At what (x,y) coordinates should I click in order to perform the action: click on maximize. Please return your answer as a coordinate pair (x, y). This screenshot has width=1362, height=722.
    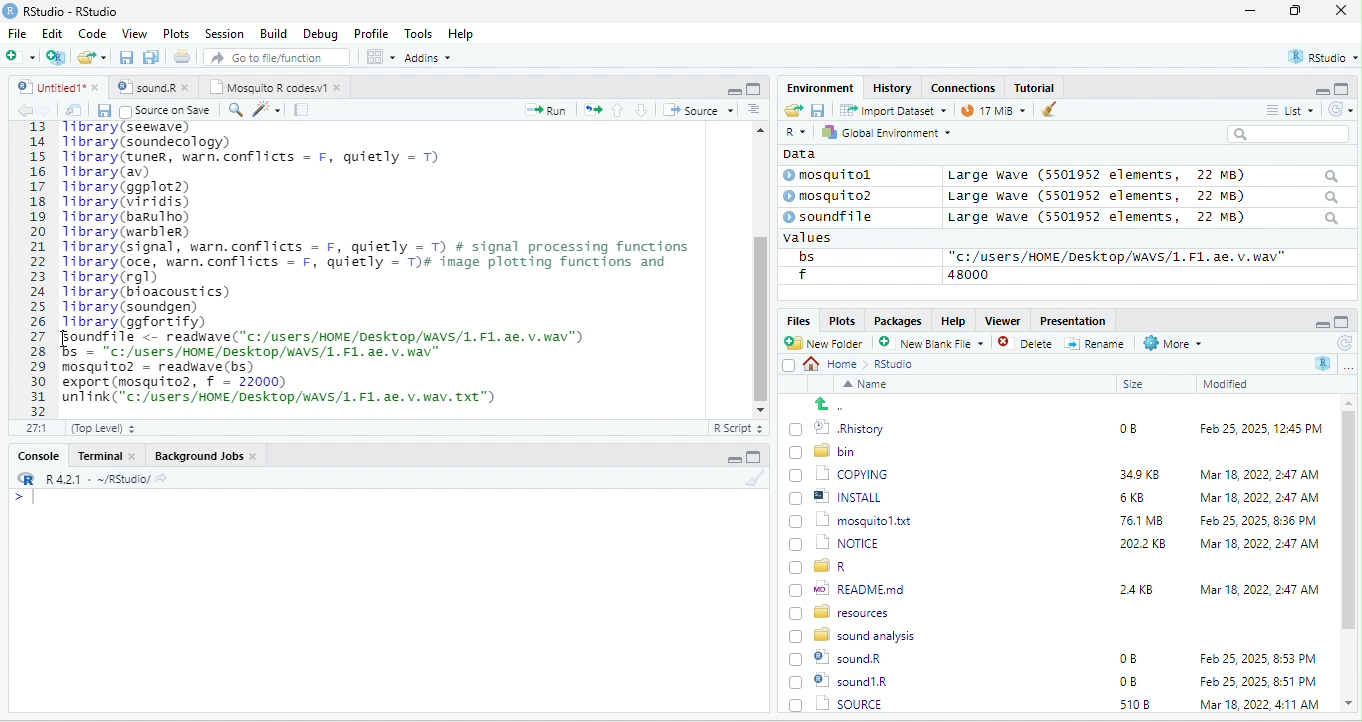
    Looking at the image, I should click on (753, 88).